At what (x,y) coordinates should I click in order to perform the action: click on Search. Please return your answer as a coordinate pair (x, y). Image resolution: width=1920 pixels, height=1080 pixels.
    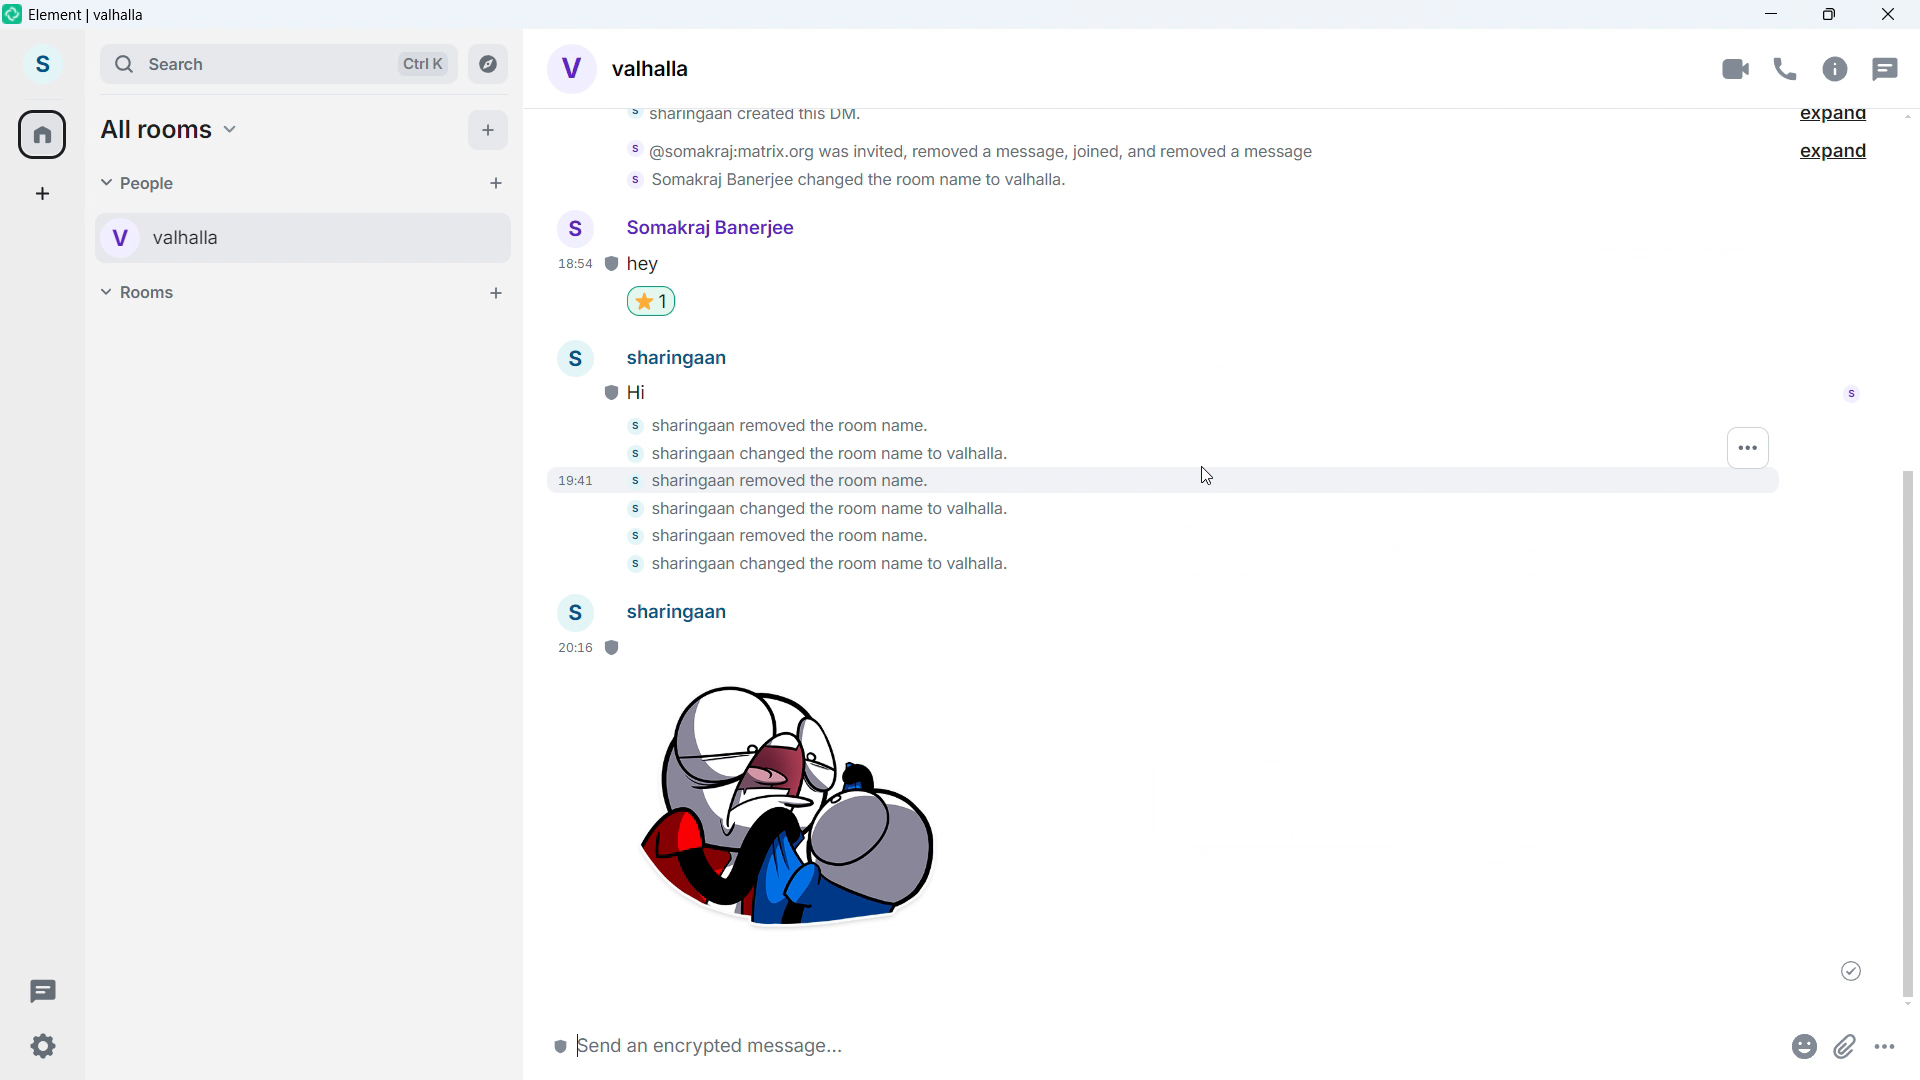
    Looking at the image, I should click on (278, 64).